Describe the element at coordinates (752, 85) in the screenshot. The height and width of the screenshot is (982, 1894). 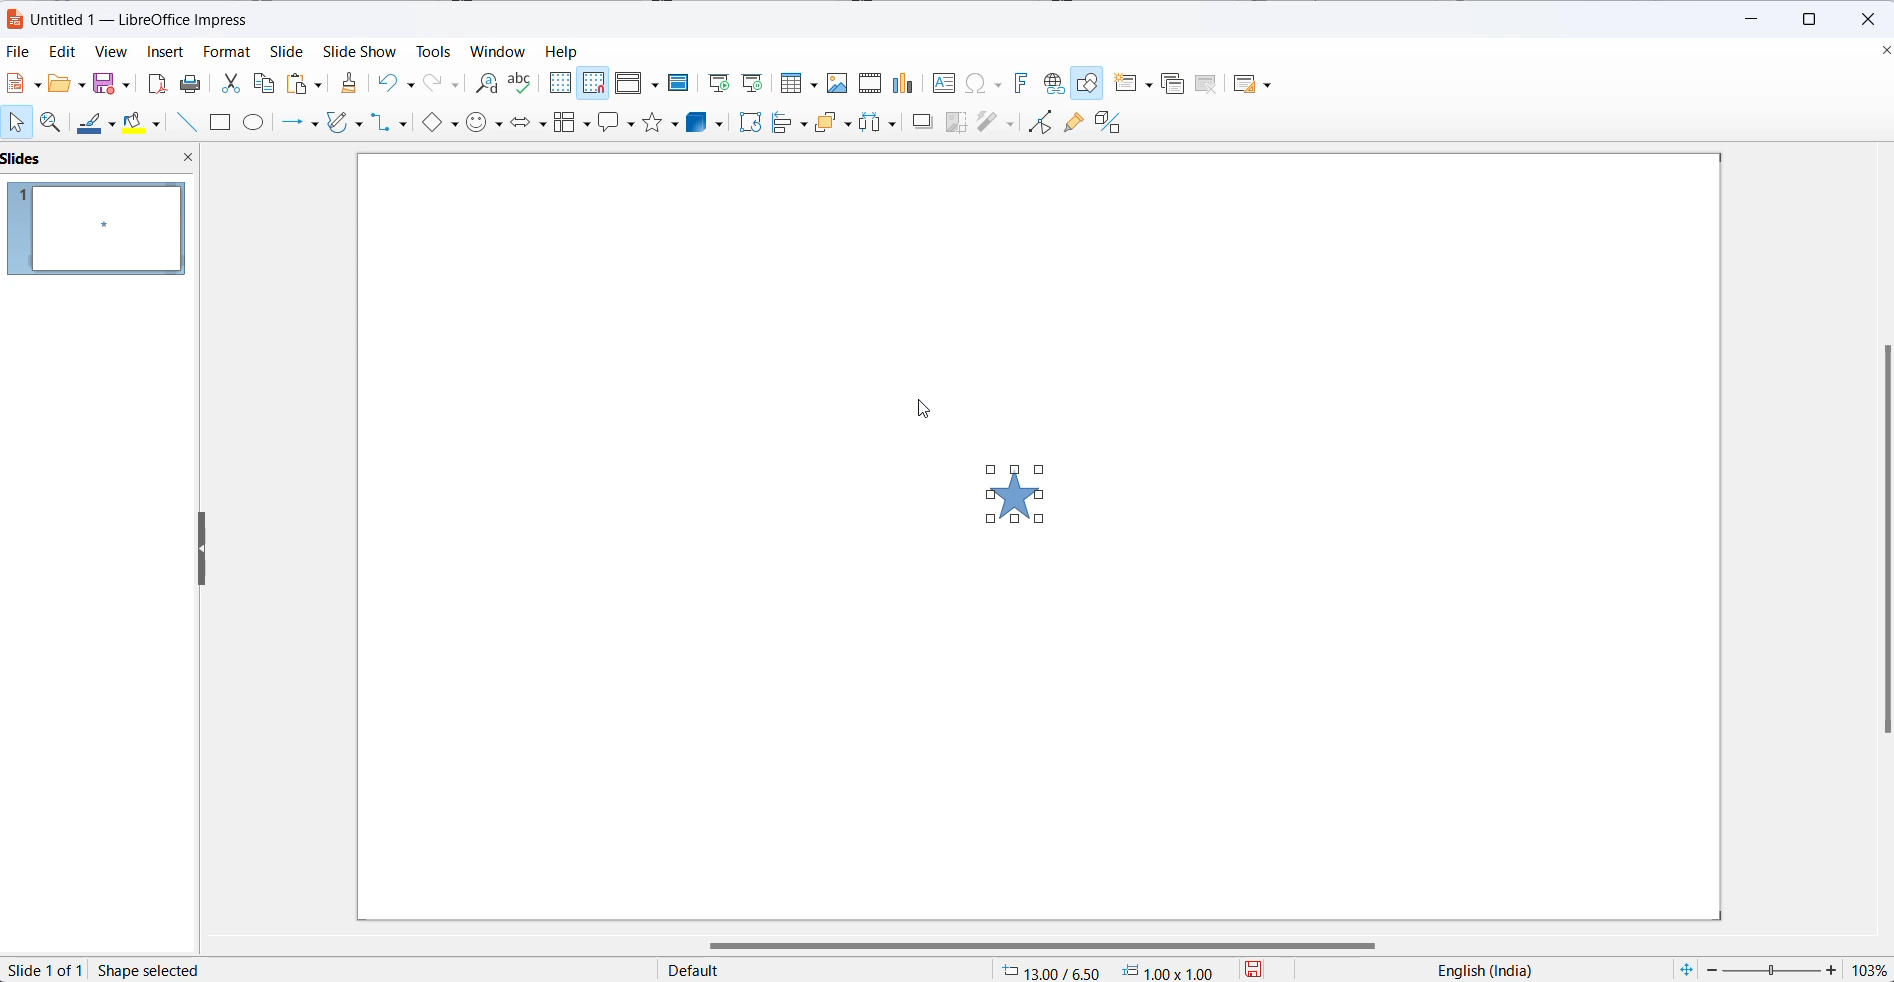
I see `start from current slide` at that location.